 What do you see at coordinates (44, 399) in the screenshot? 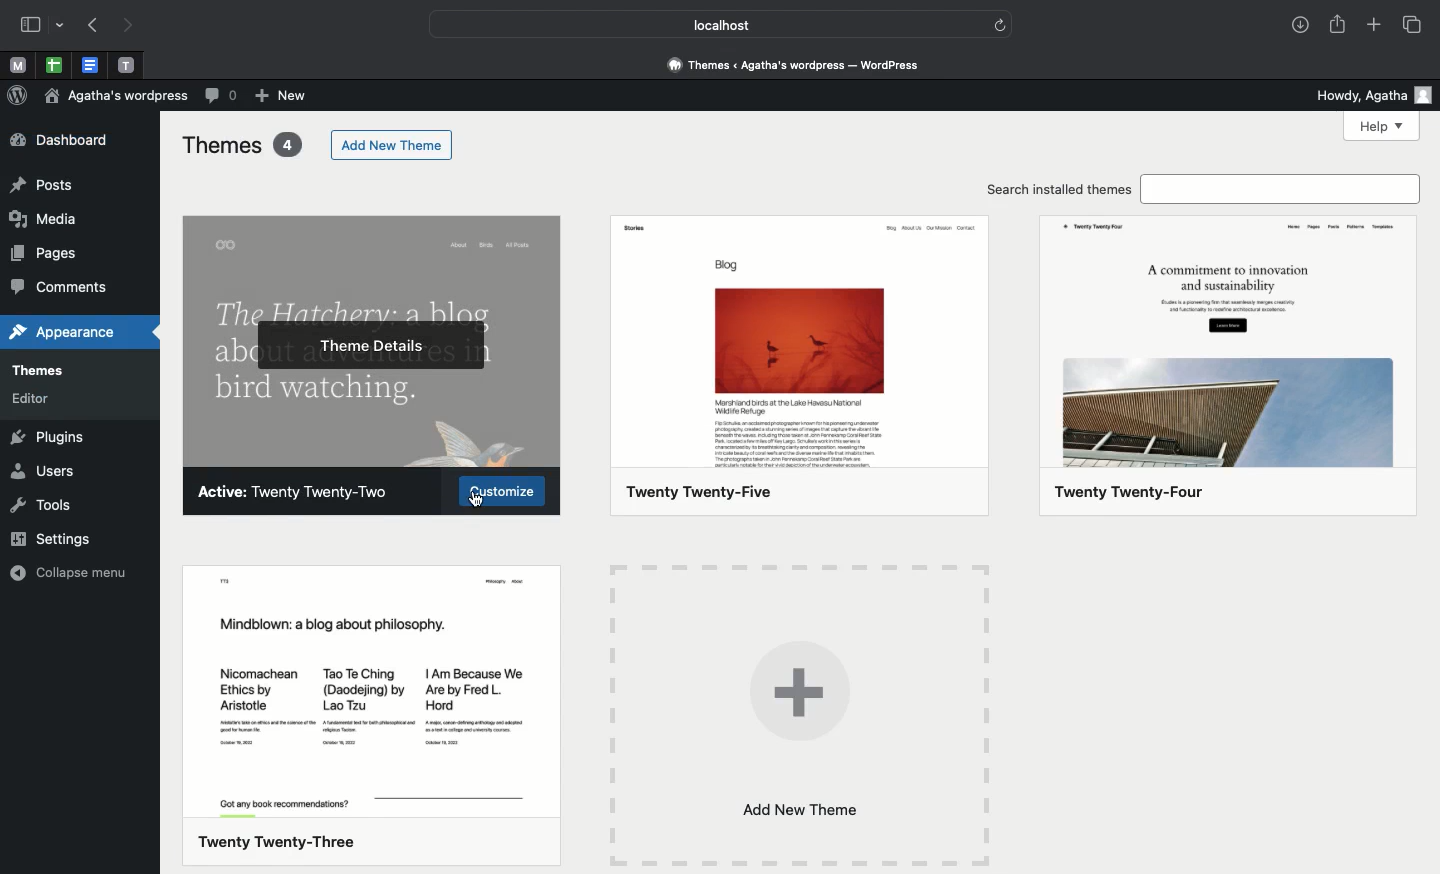
I see `Editor` at bounding box center [44, 399].